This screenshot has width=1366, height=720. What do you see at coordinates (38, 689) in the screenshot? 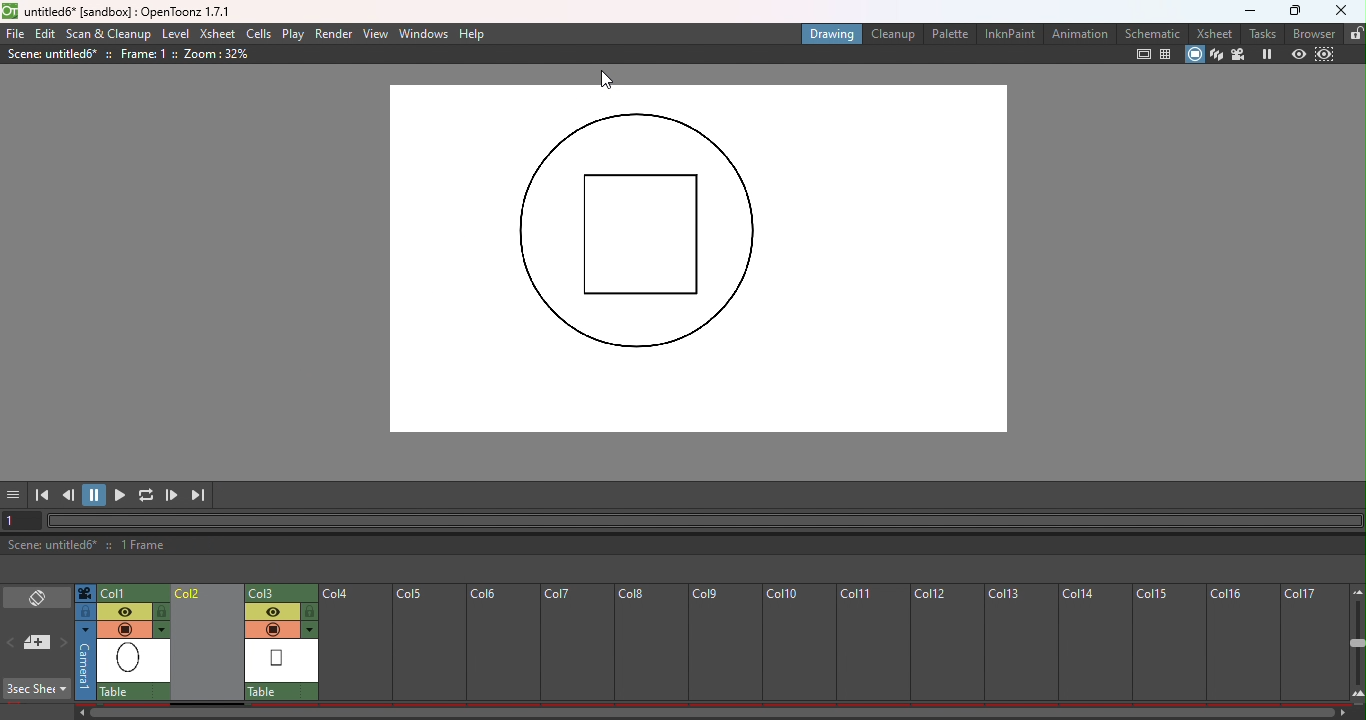
I see `3Sec sheet` at bounding box center [38, 689].